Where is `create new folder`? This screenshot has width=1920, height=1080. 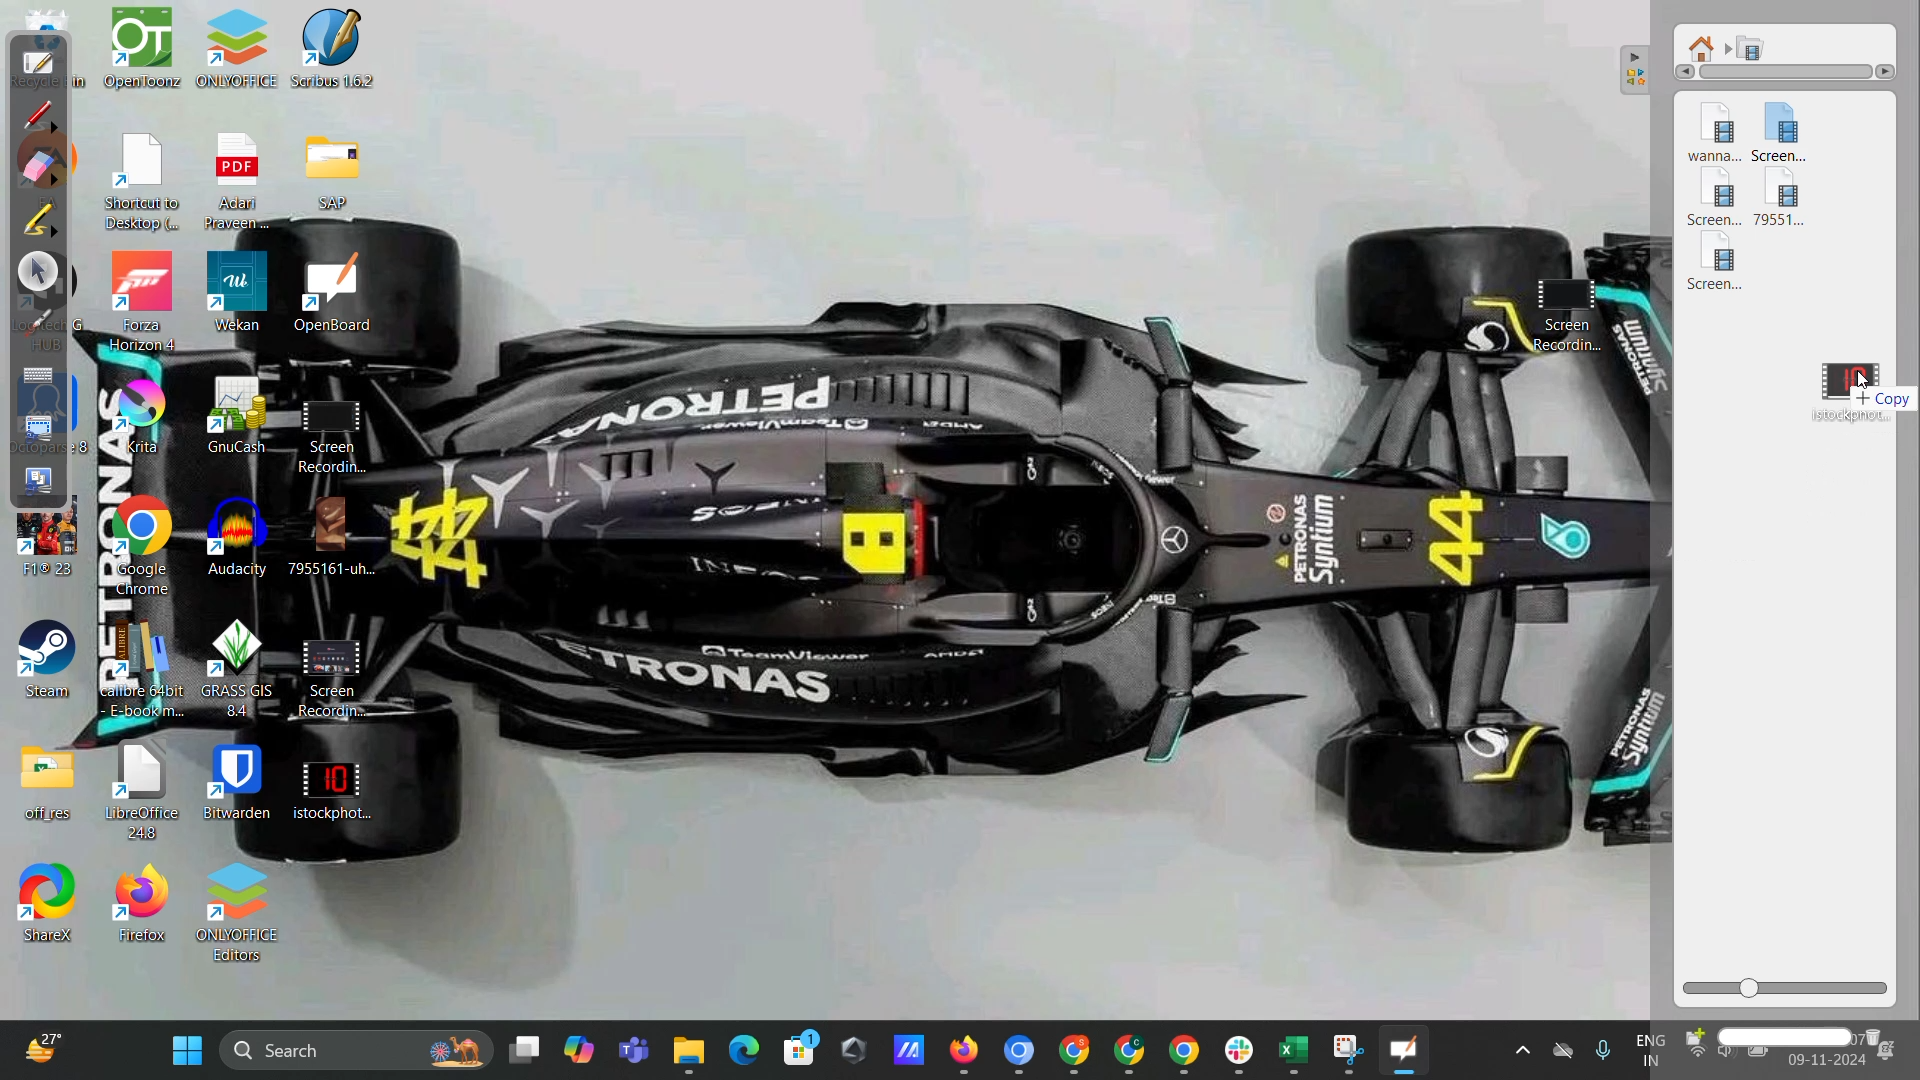
create new folder is located at coordinates (1691, 1039).